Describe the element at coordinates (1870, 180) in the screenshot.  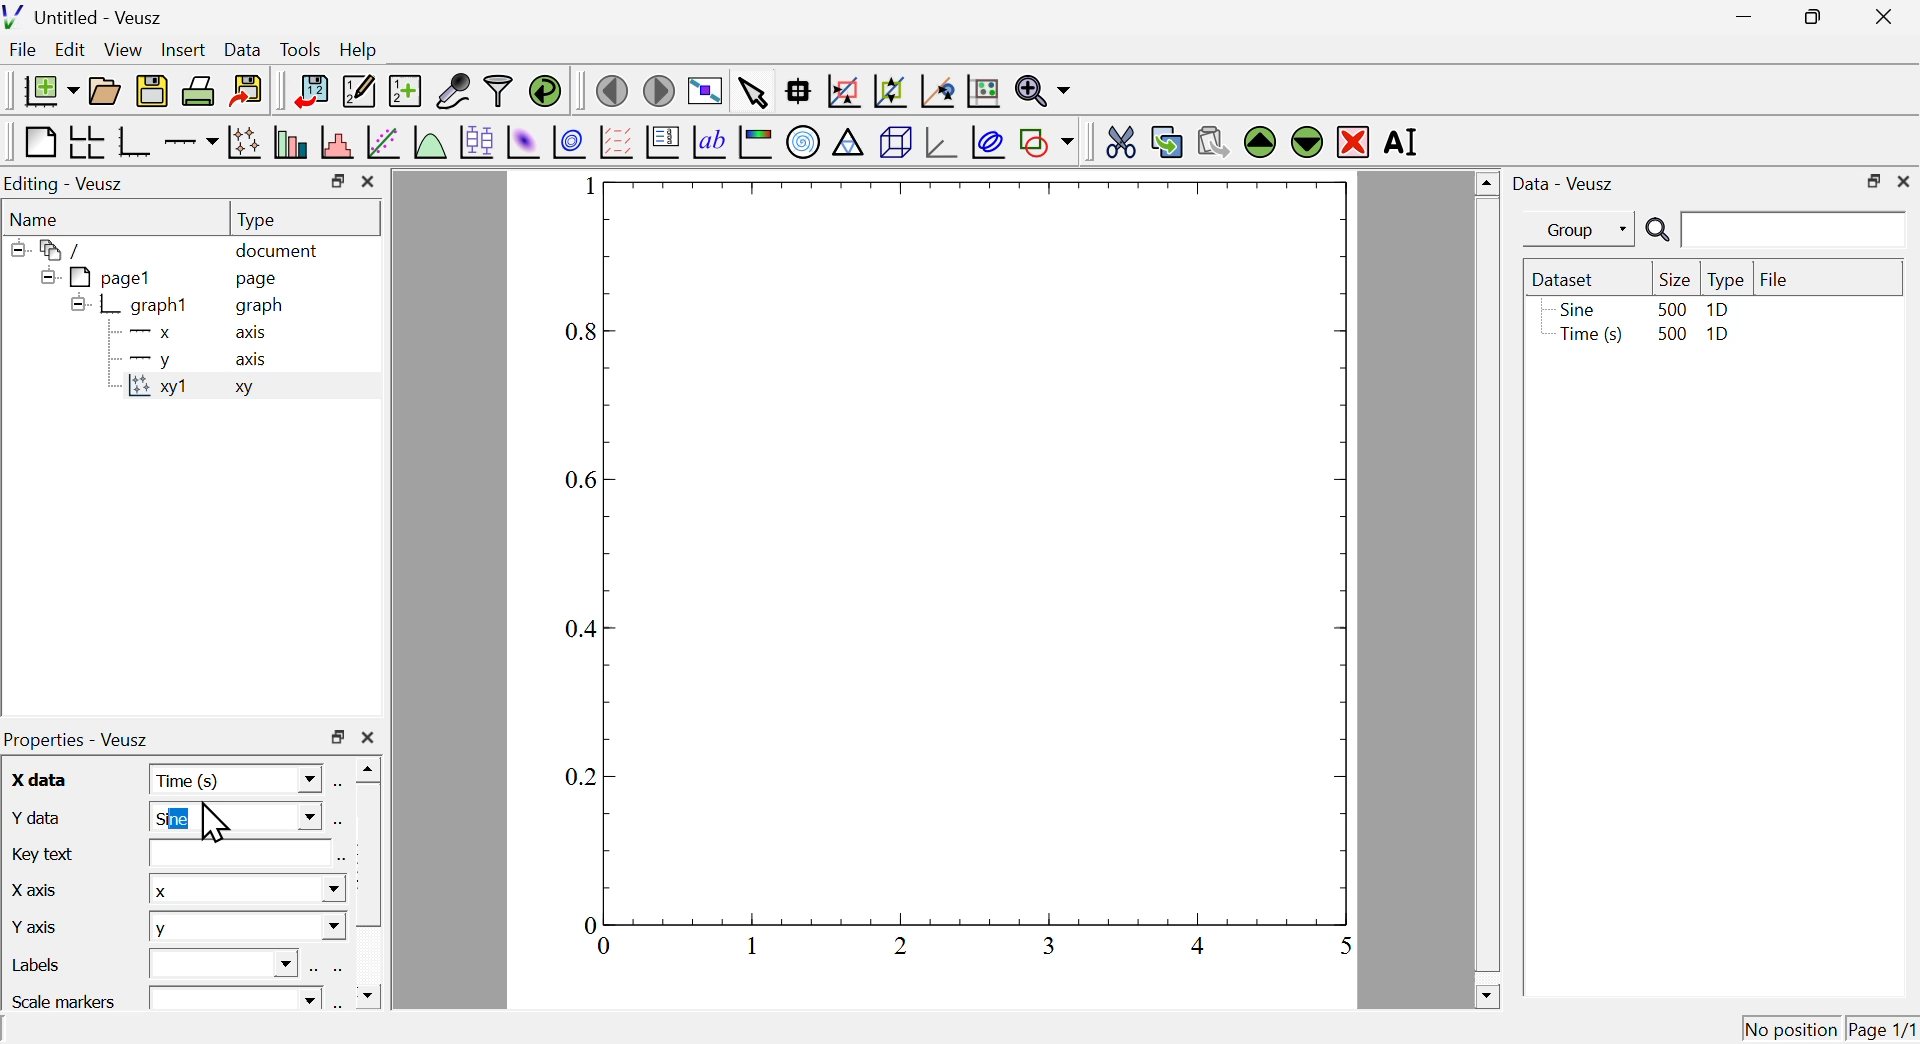
I see `maximize` at that location.